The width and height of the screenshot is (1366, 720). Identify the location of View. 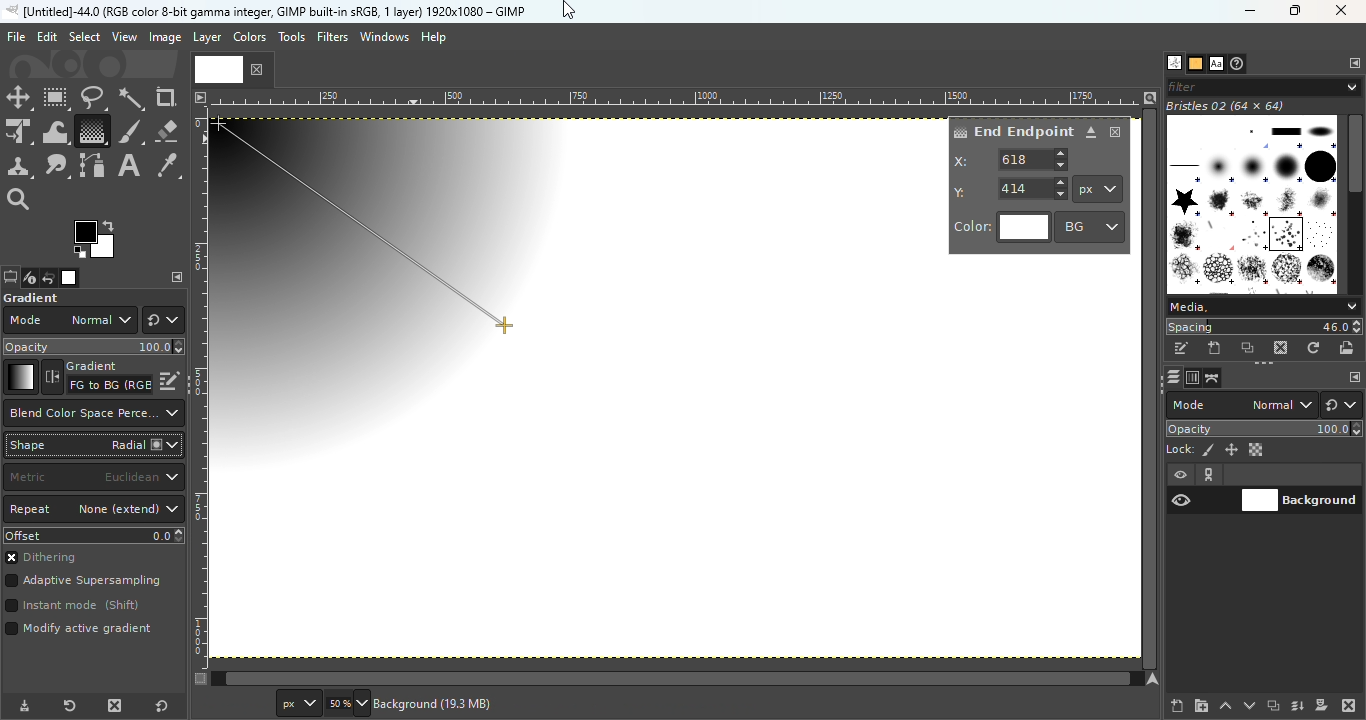
(125, 37).